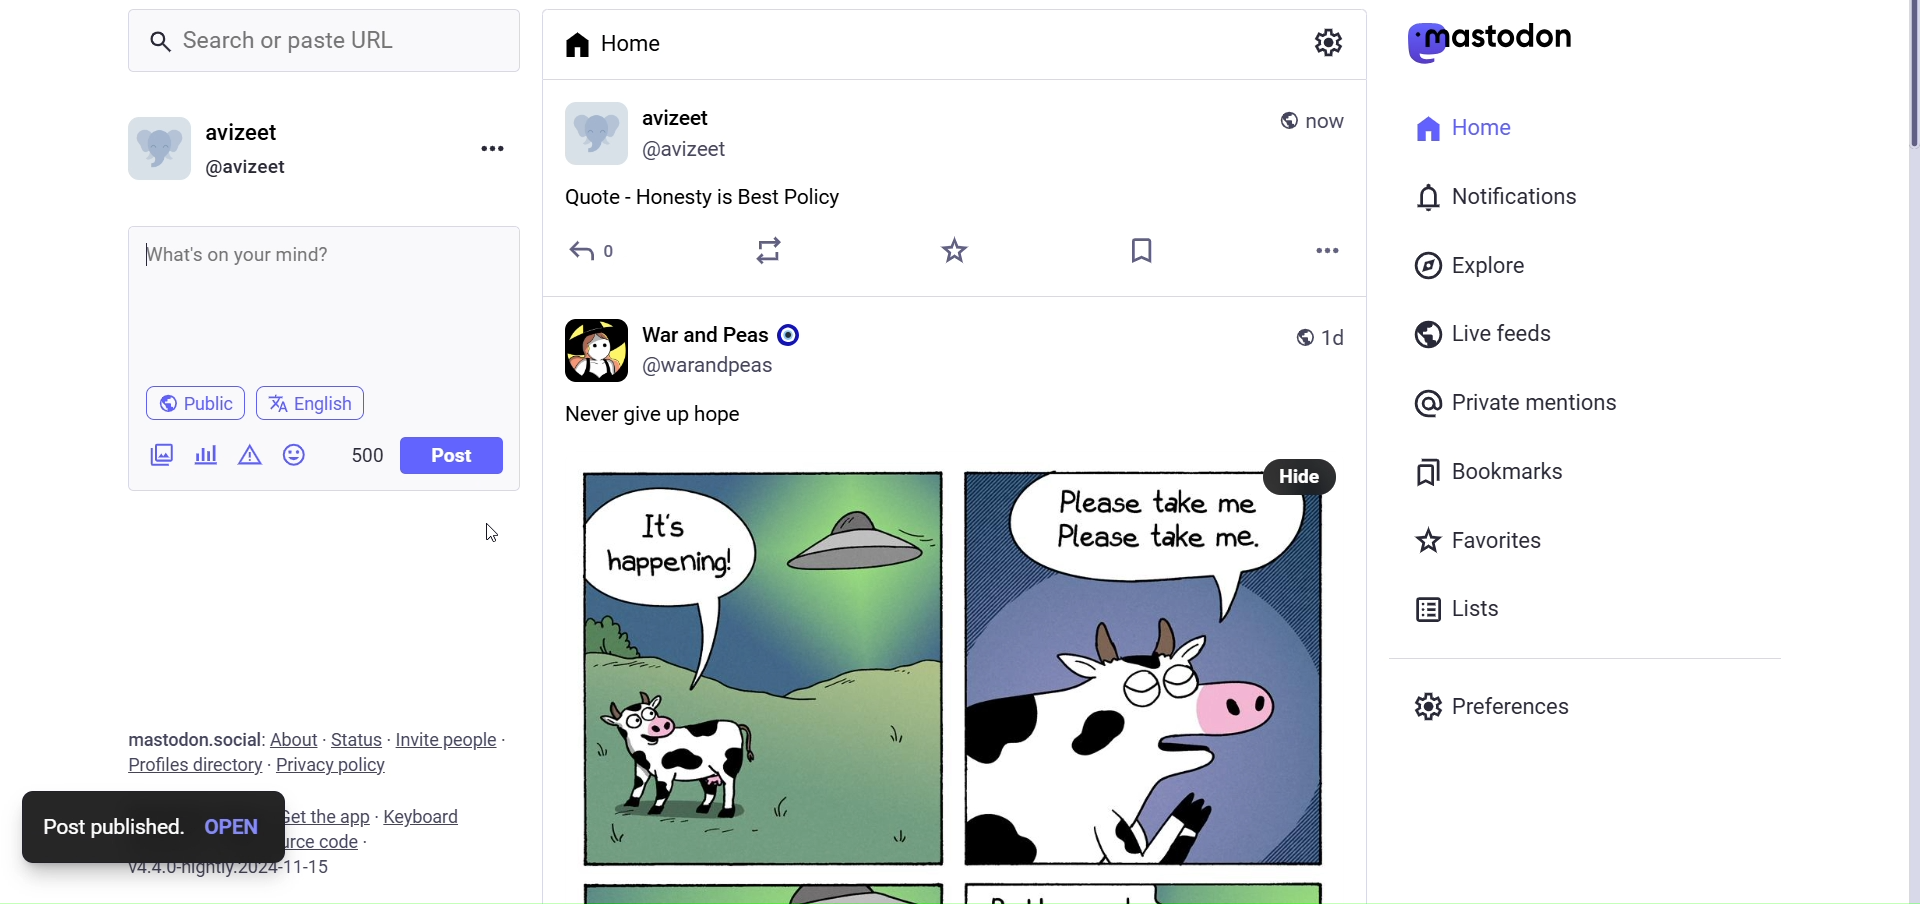  What do you see at coordinates (161, 453) in the screenshot?
I see `Add Images` at bounding box center [161, 453].